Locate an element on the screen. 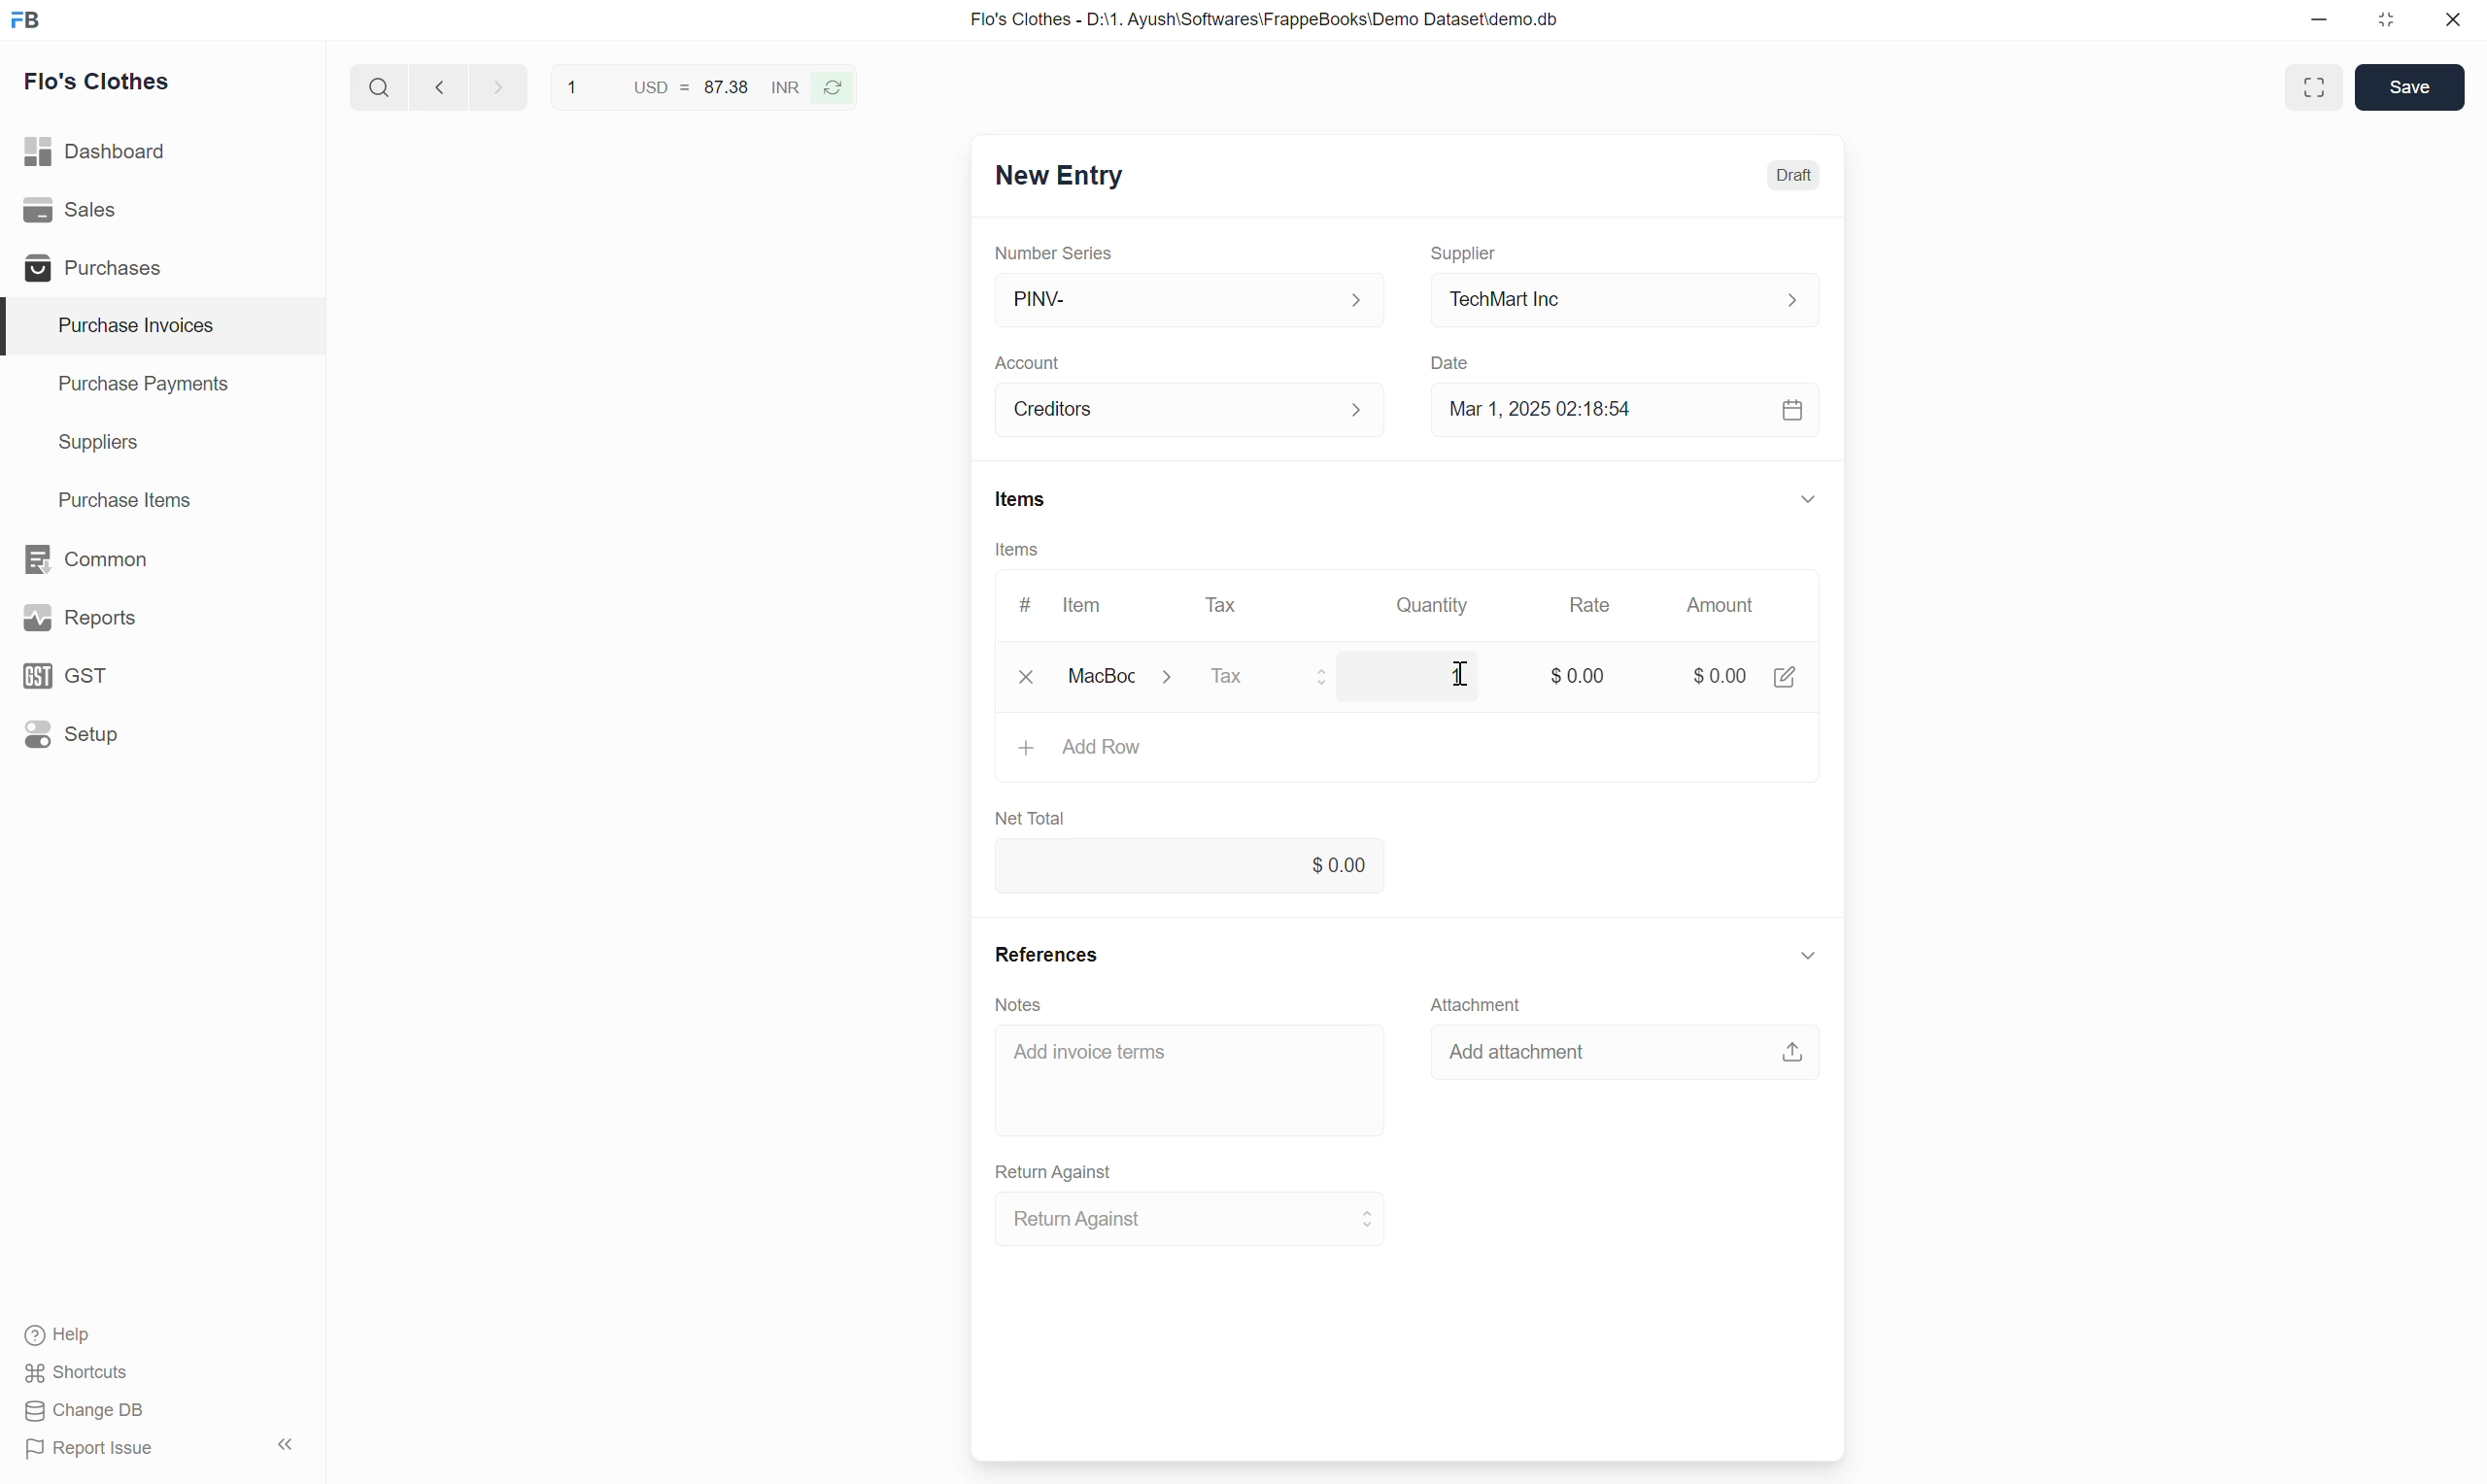 Image resolution: width=2487 pixels, height=1484 pixels. Draft is located at coordinates (1795, 176).